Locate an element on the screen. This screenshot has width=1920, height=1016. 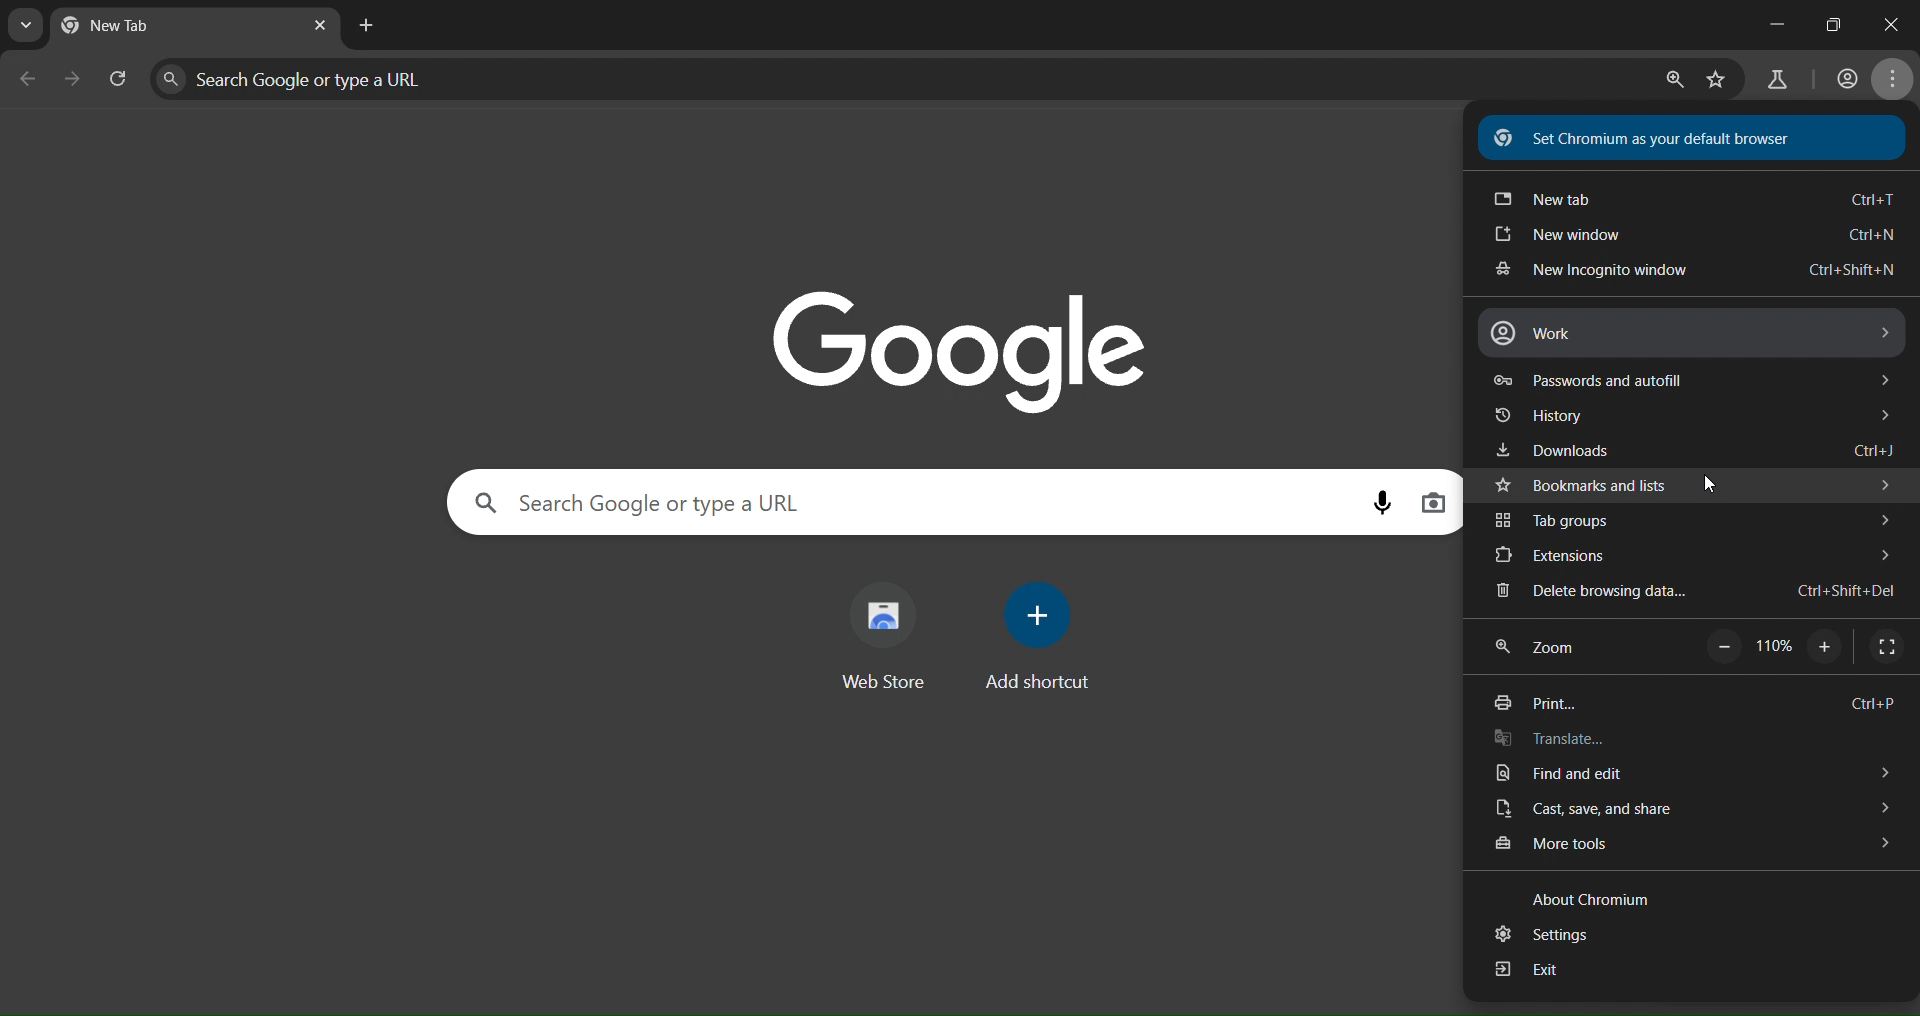
settings is located at coordinates (1550, 935).